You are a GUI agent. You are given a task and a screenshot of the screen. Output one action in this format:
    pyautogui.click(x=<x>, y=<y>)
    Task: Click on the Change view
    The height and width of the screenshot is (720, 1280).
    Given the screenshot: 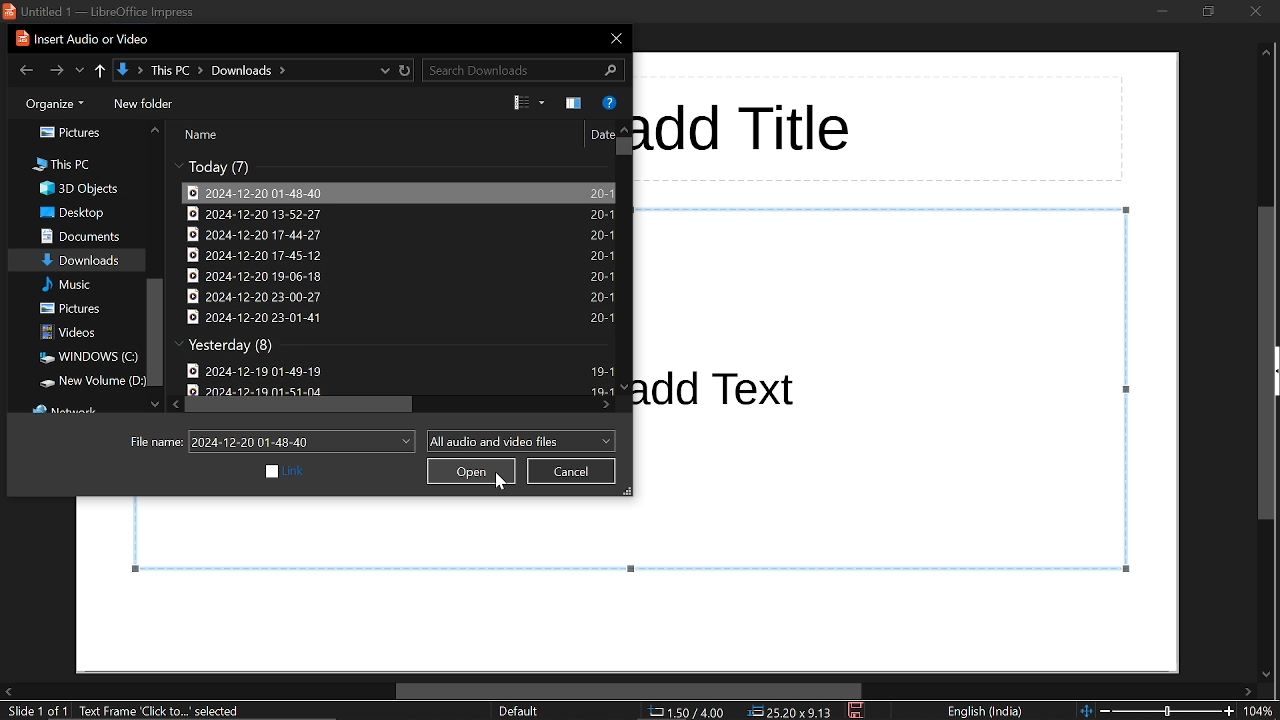 What is the action you would take?
    pyautogui.click(x=530, y=103)
    